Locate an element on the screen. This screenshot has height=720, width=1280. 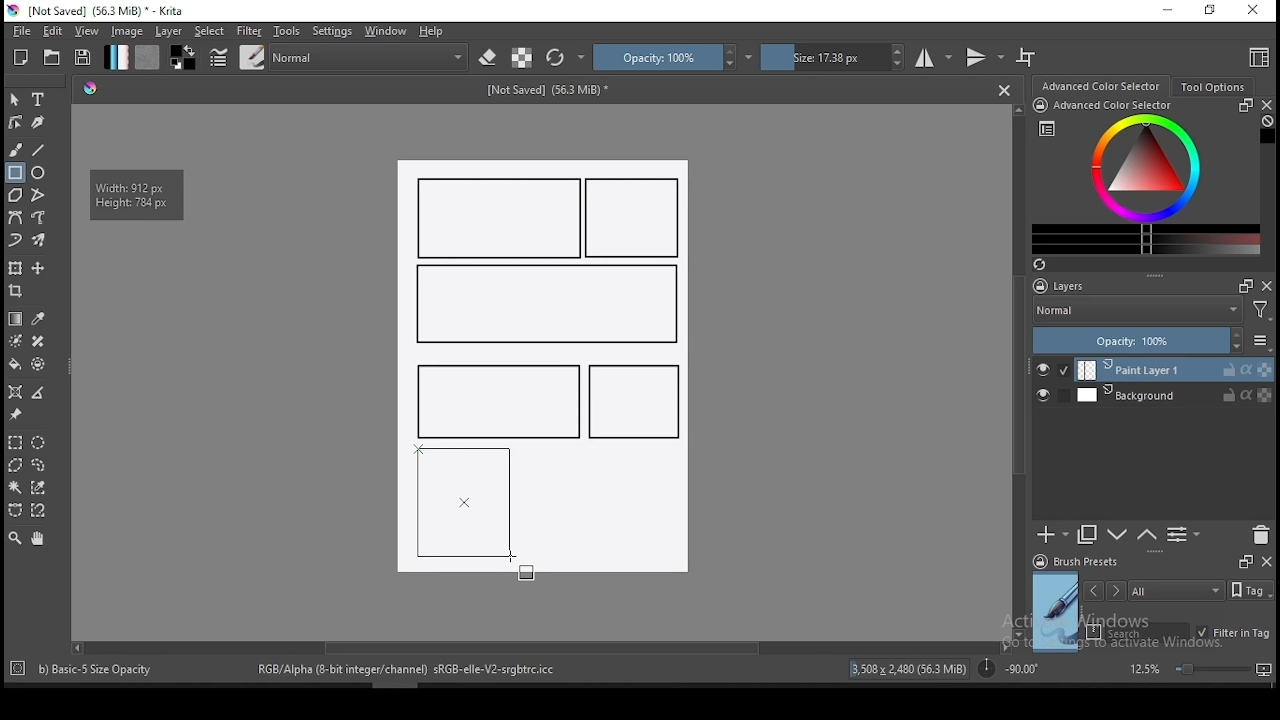
select shapes tool is located at coordinates (15, 99).